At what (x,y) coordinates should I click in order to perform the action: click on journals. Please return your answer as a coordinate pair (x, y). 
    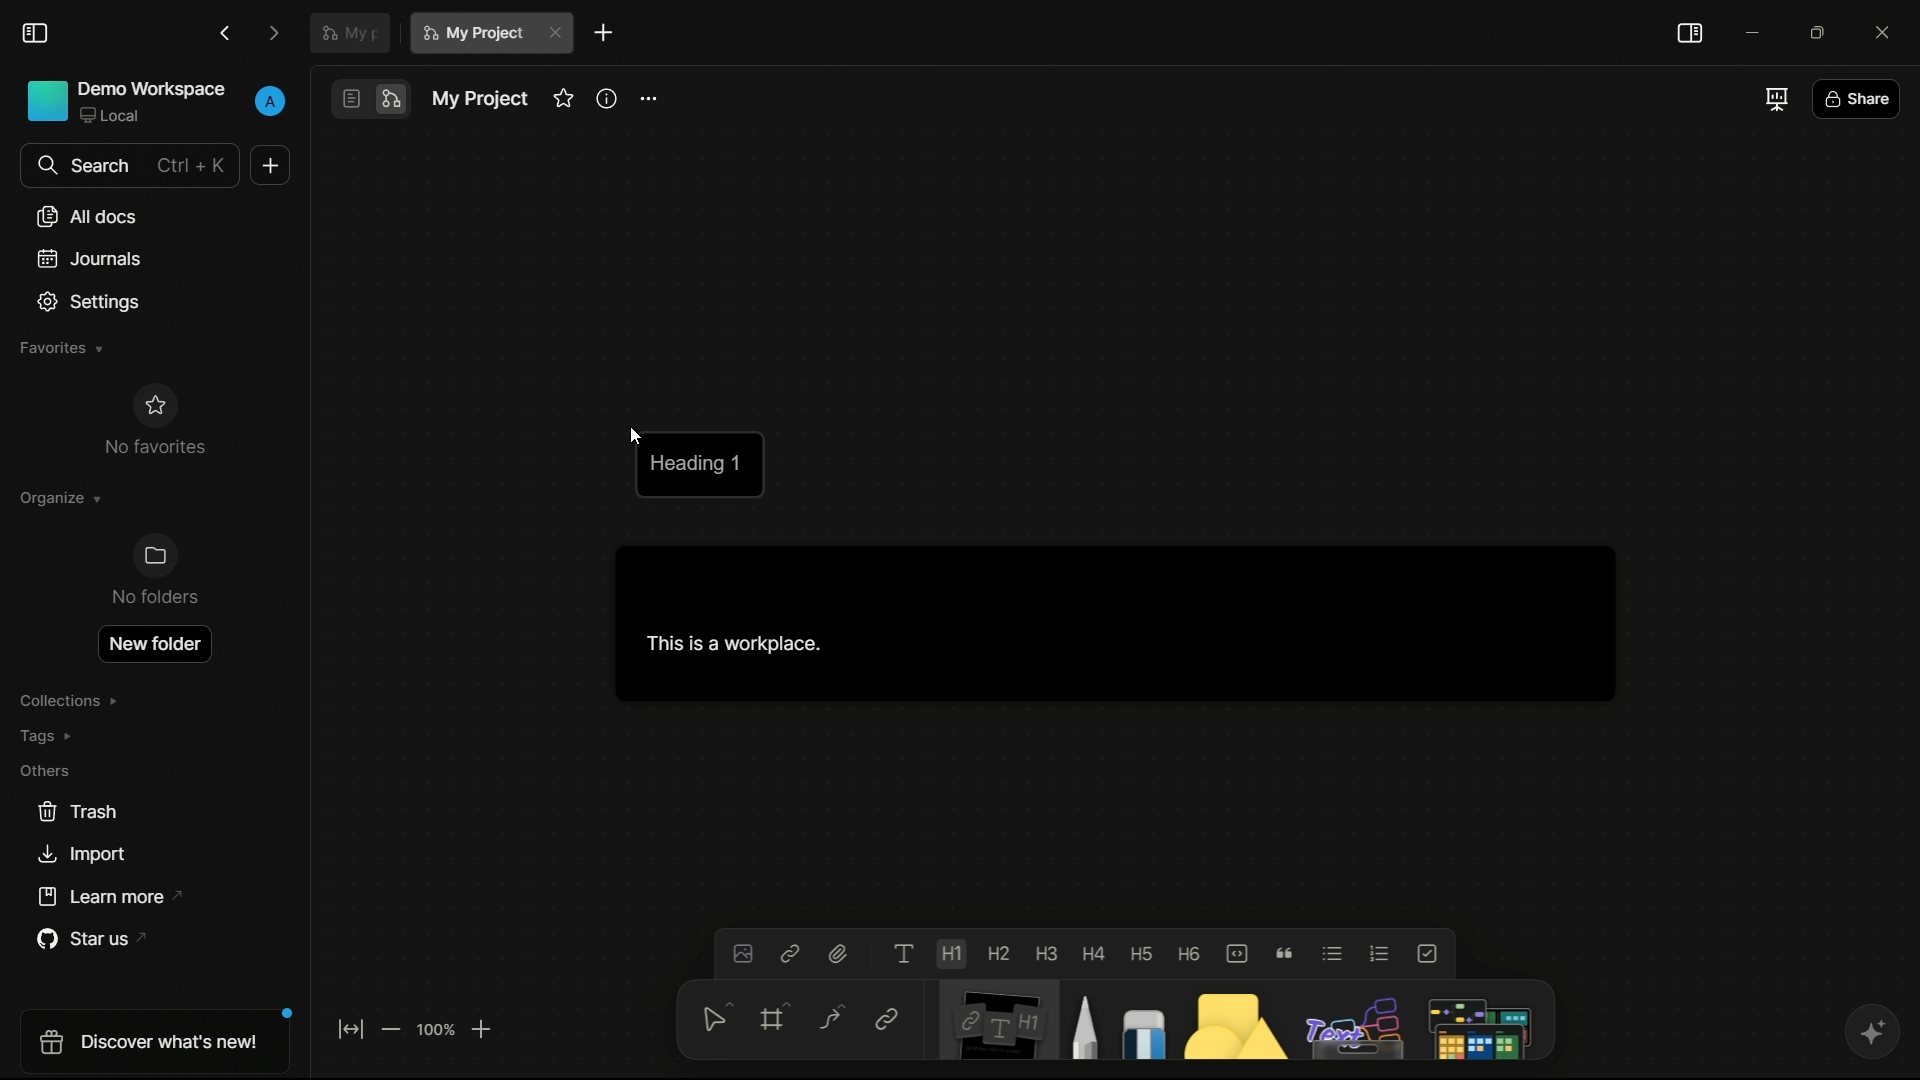
    Looking at the image, I should click on (95, 259).